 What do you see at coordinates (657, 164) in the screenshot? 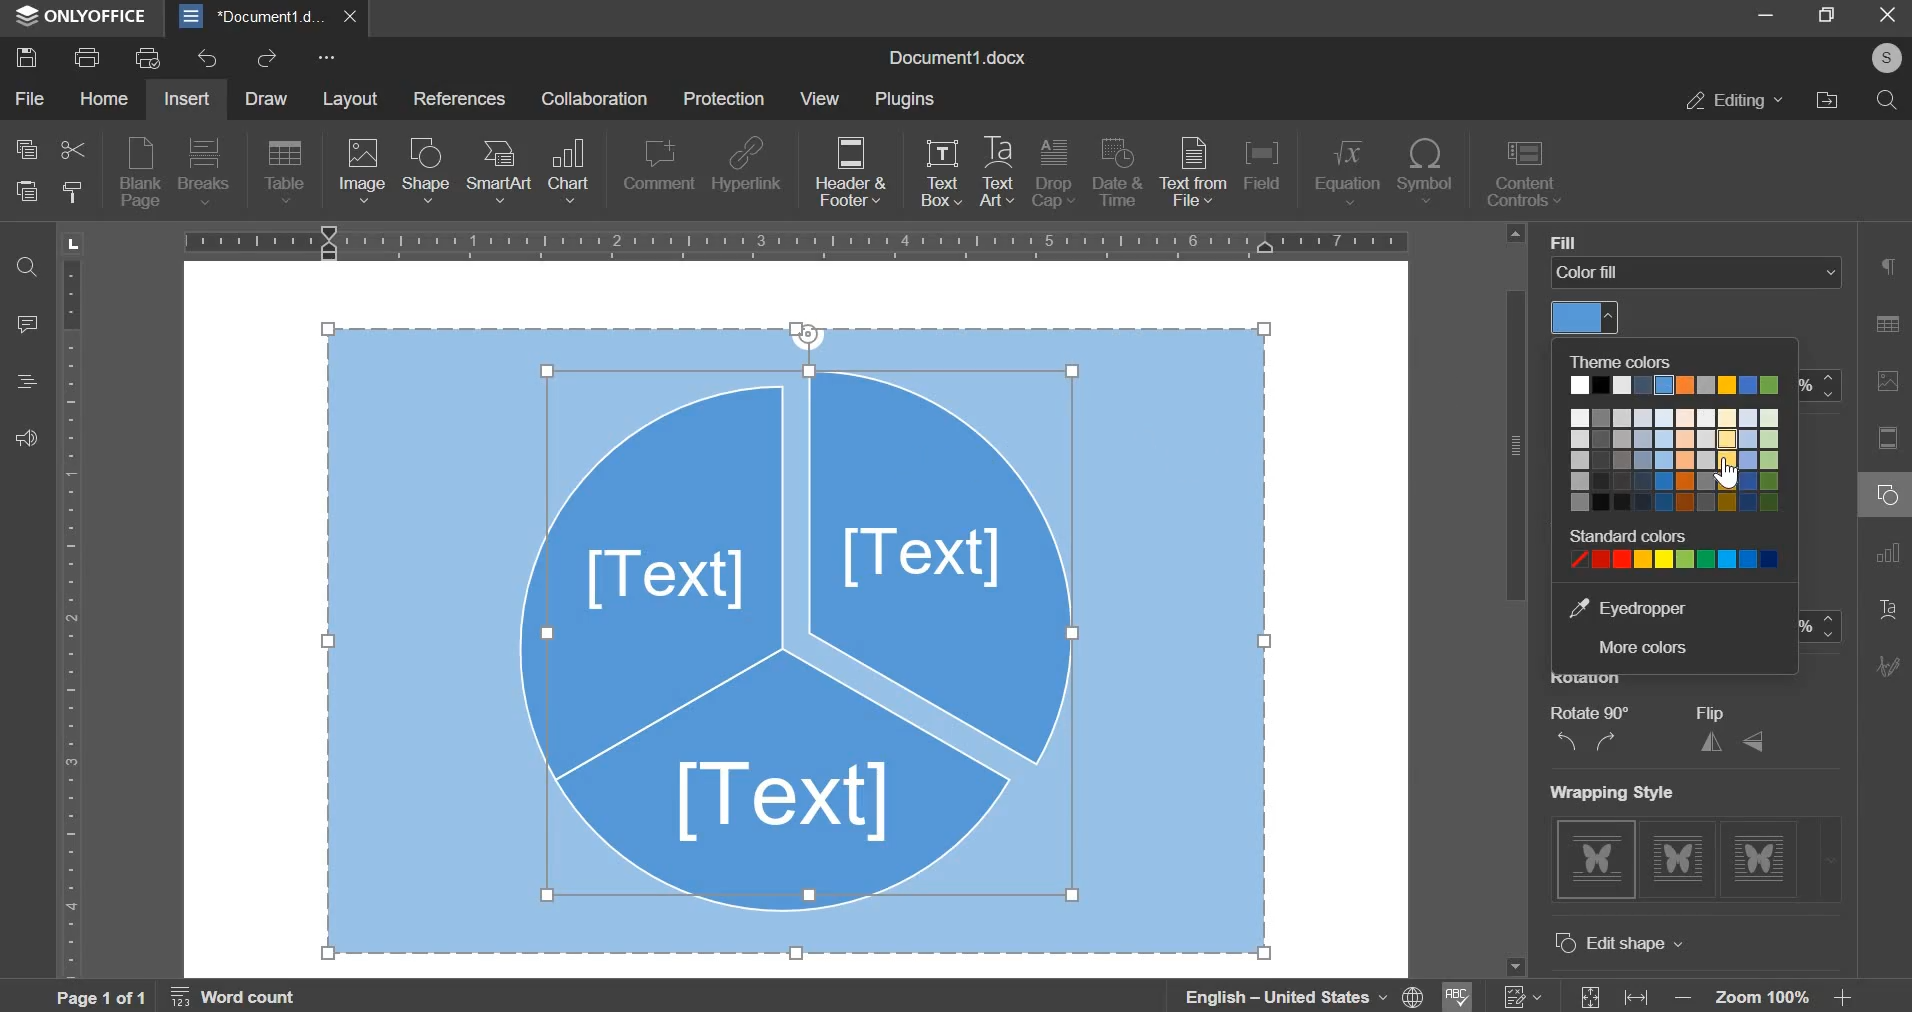
I see `comment` at bounding box center [657, 164].